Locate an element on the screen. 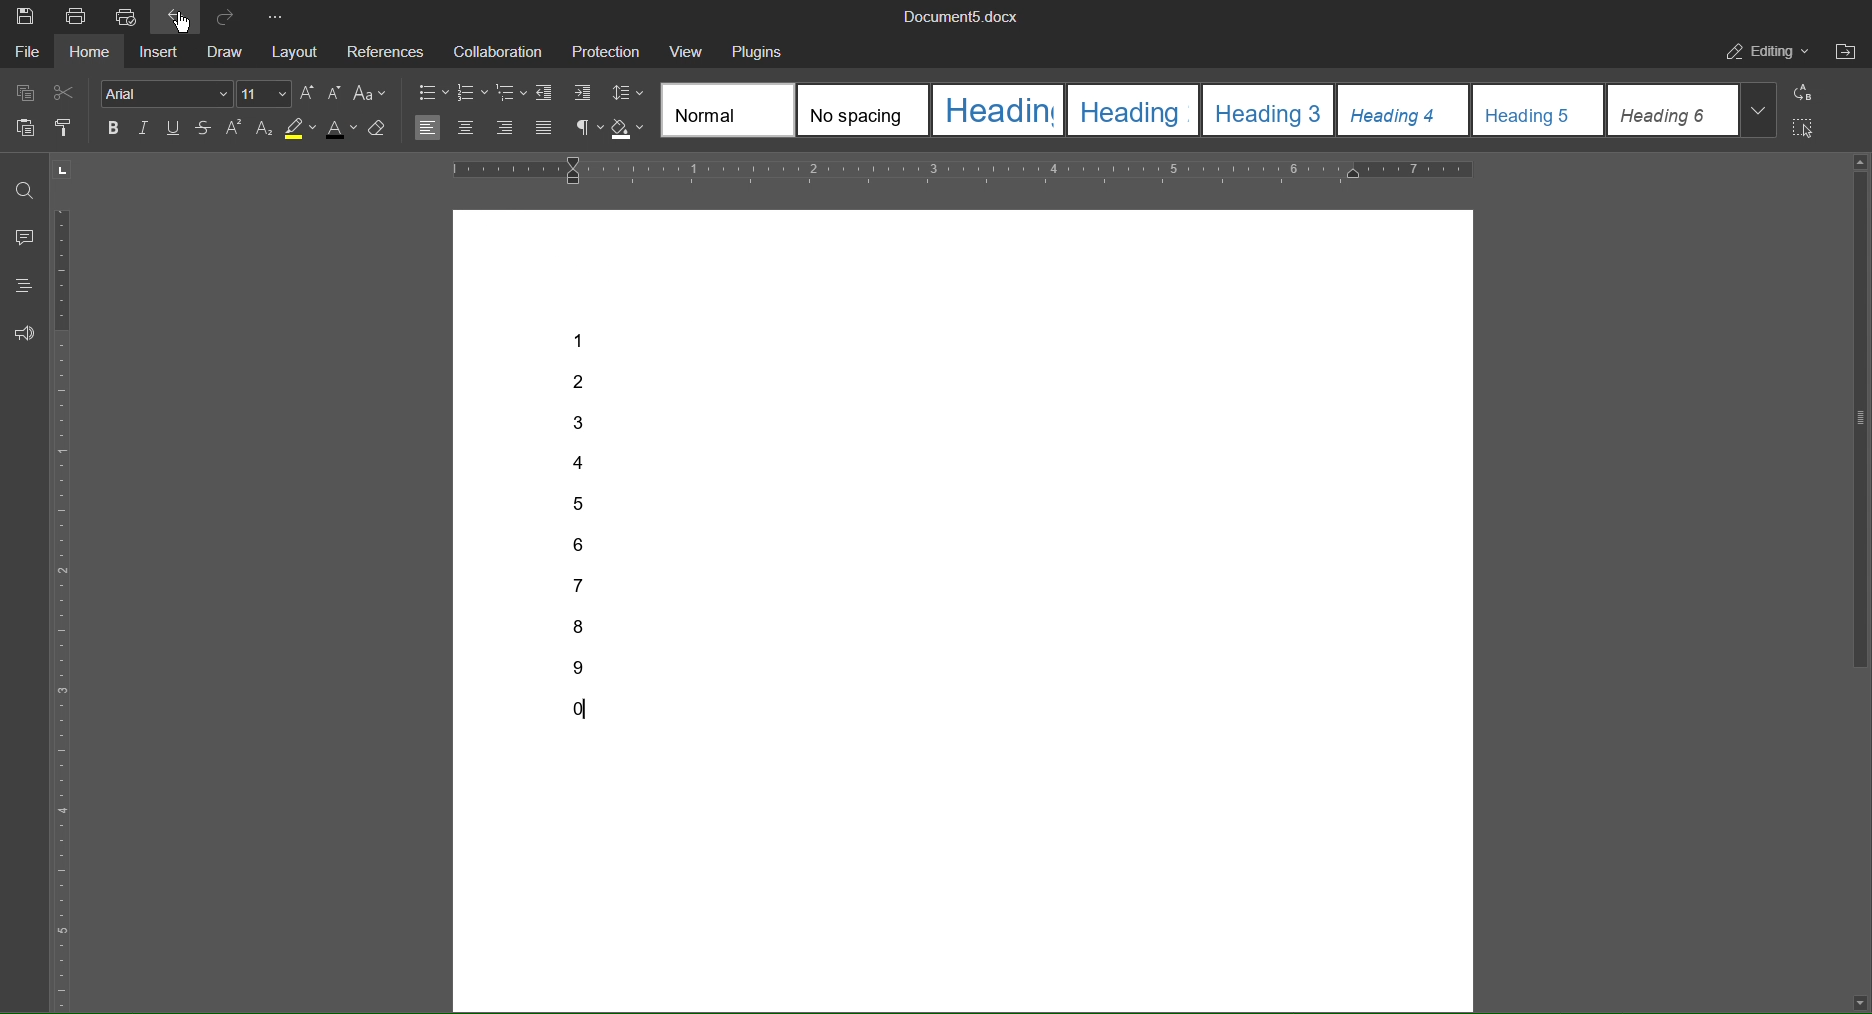  template is located at coordinates (1134, 110).